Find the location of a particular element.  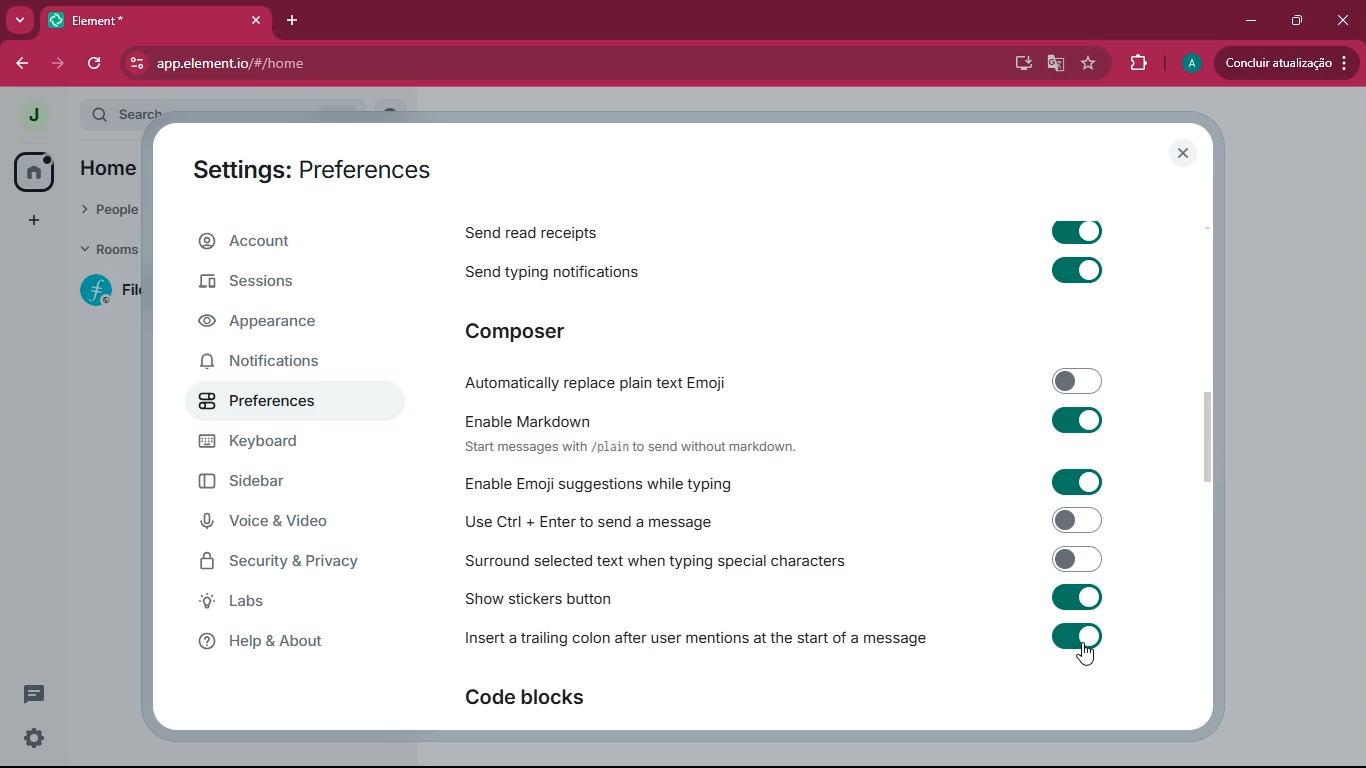

labs is located at coordinates (288, 603).